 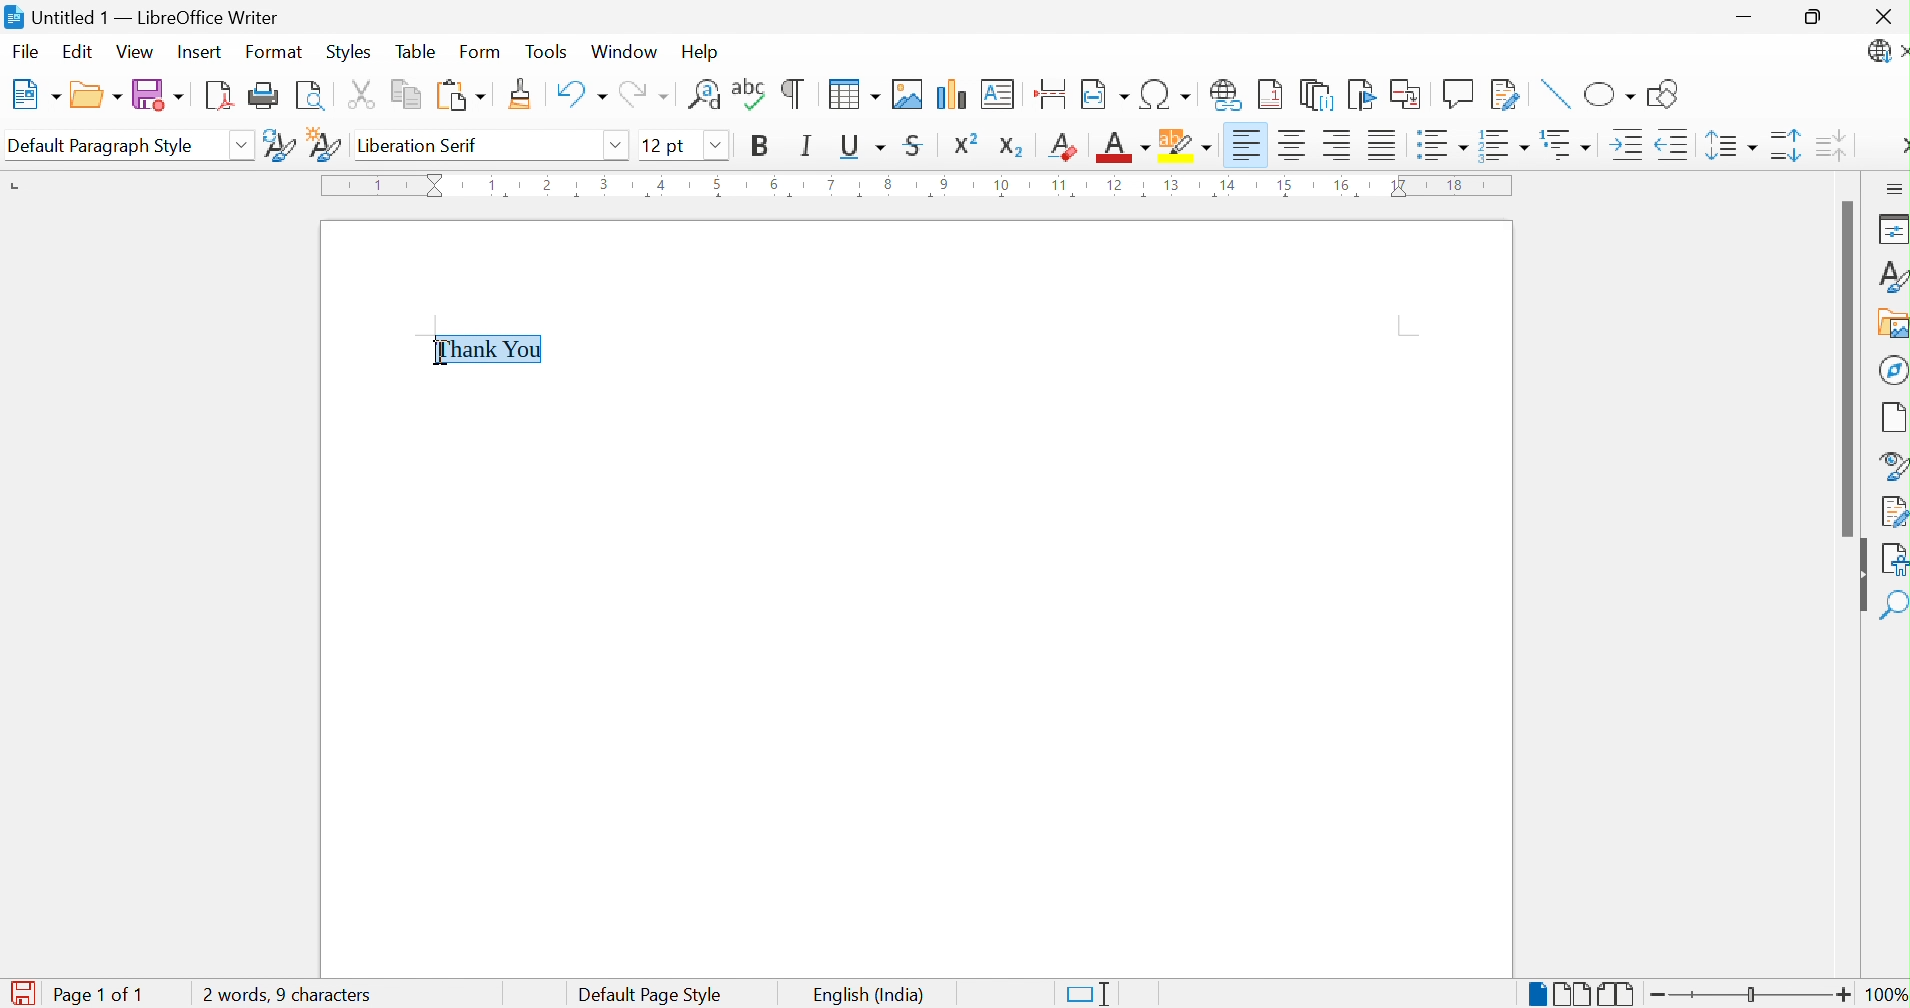 What do you see at coordinates (309, 96) in the screenshot?
I see `Toggle Print Preview` at bounding box center [309, 96].